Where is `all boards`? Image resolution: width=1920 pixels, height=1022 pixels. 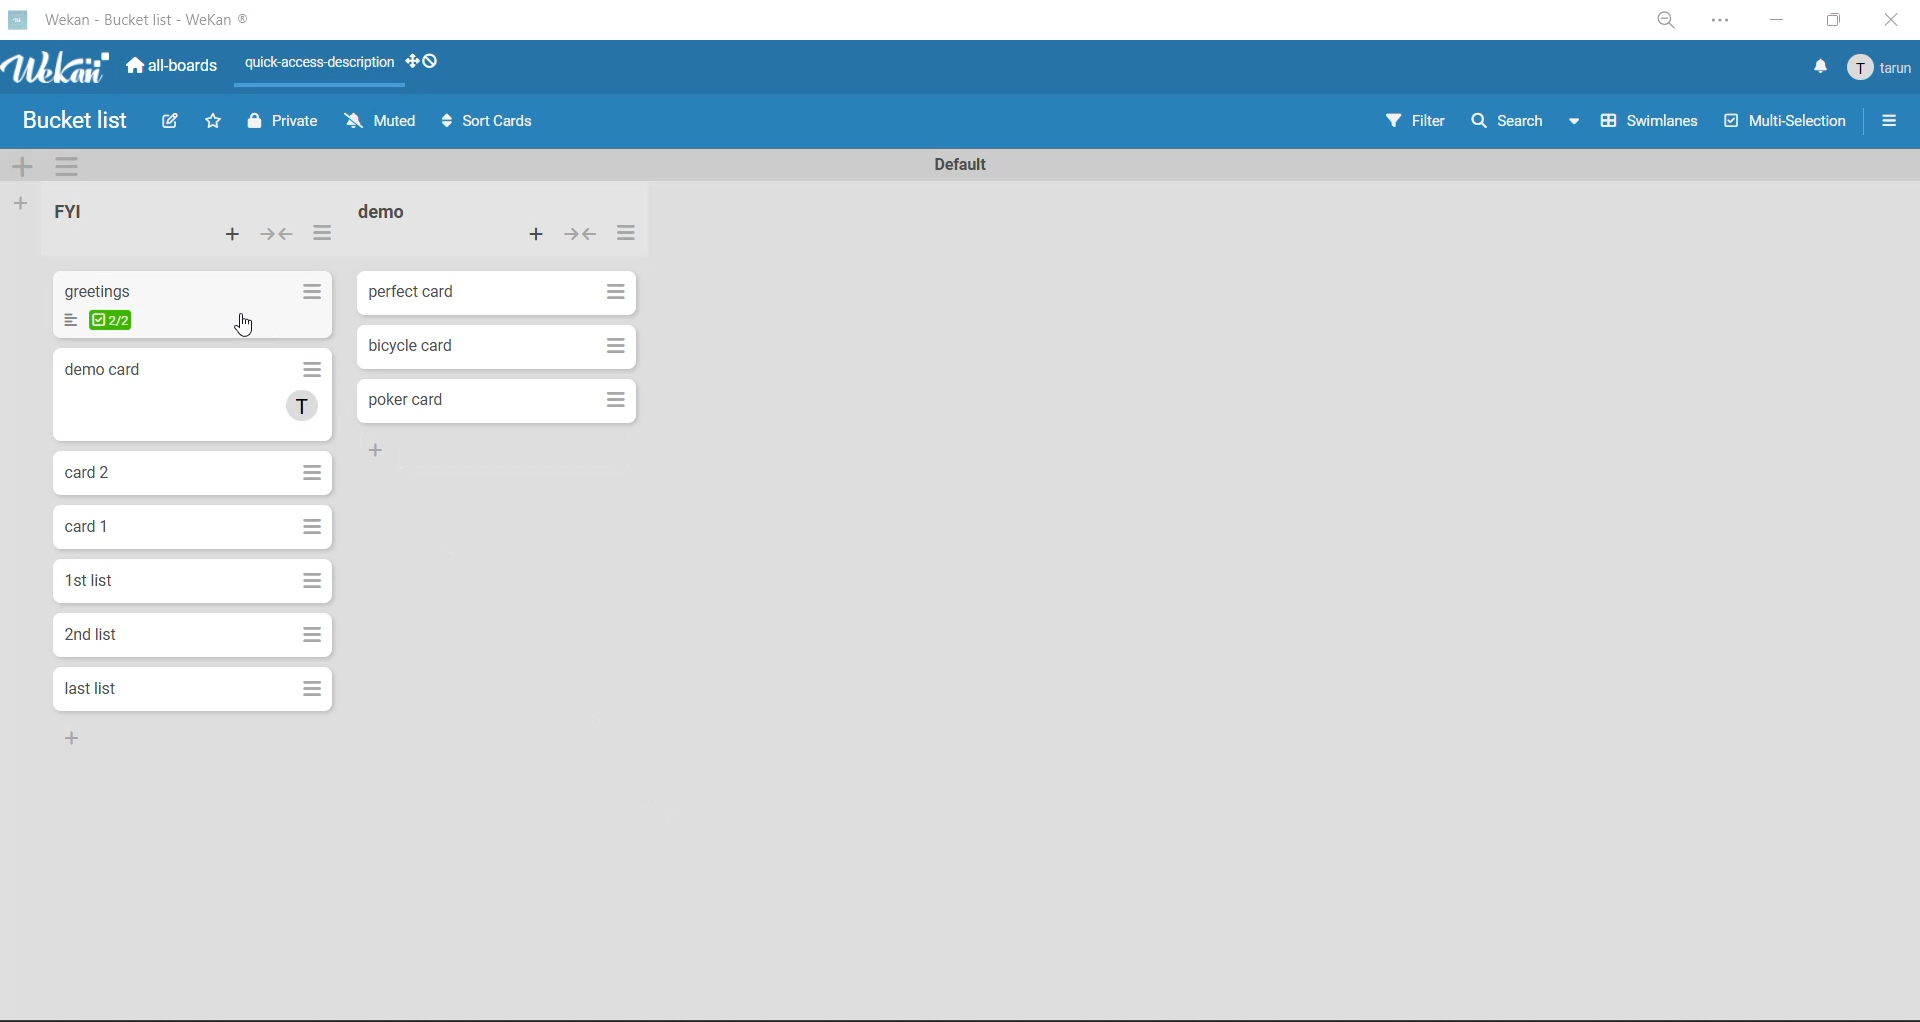 all boards is located at coordinates (180, 70).